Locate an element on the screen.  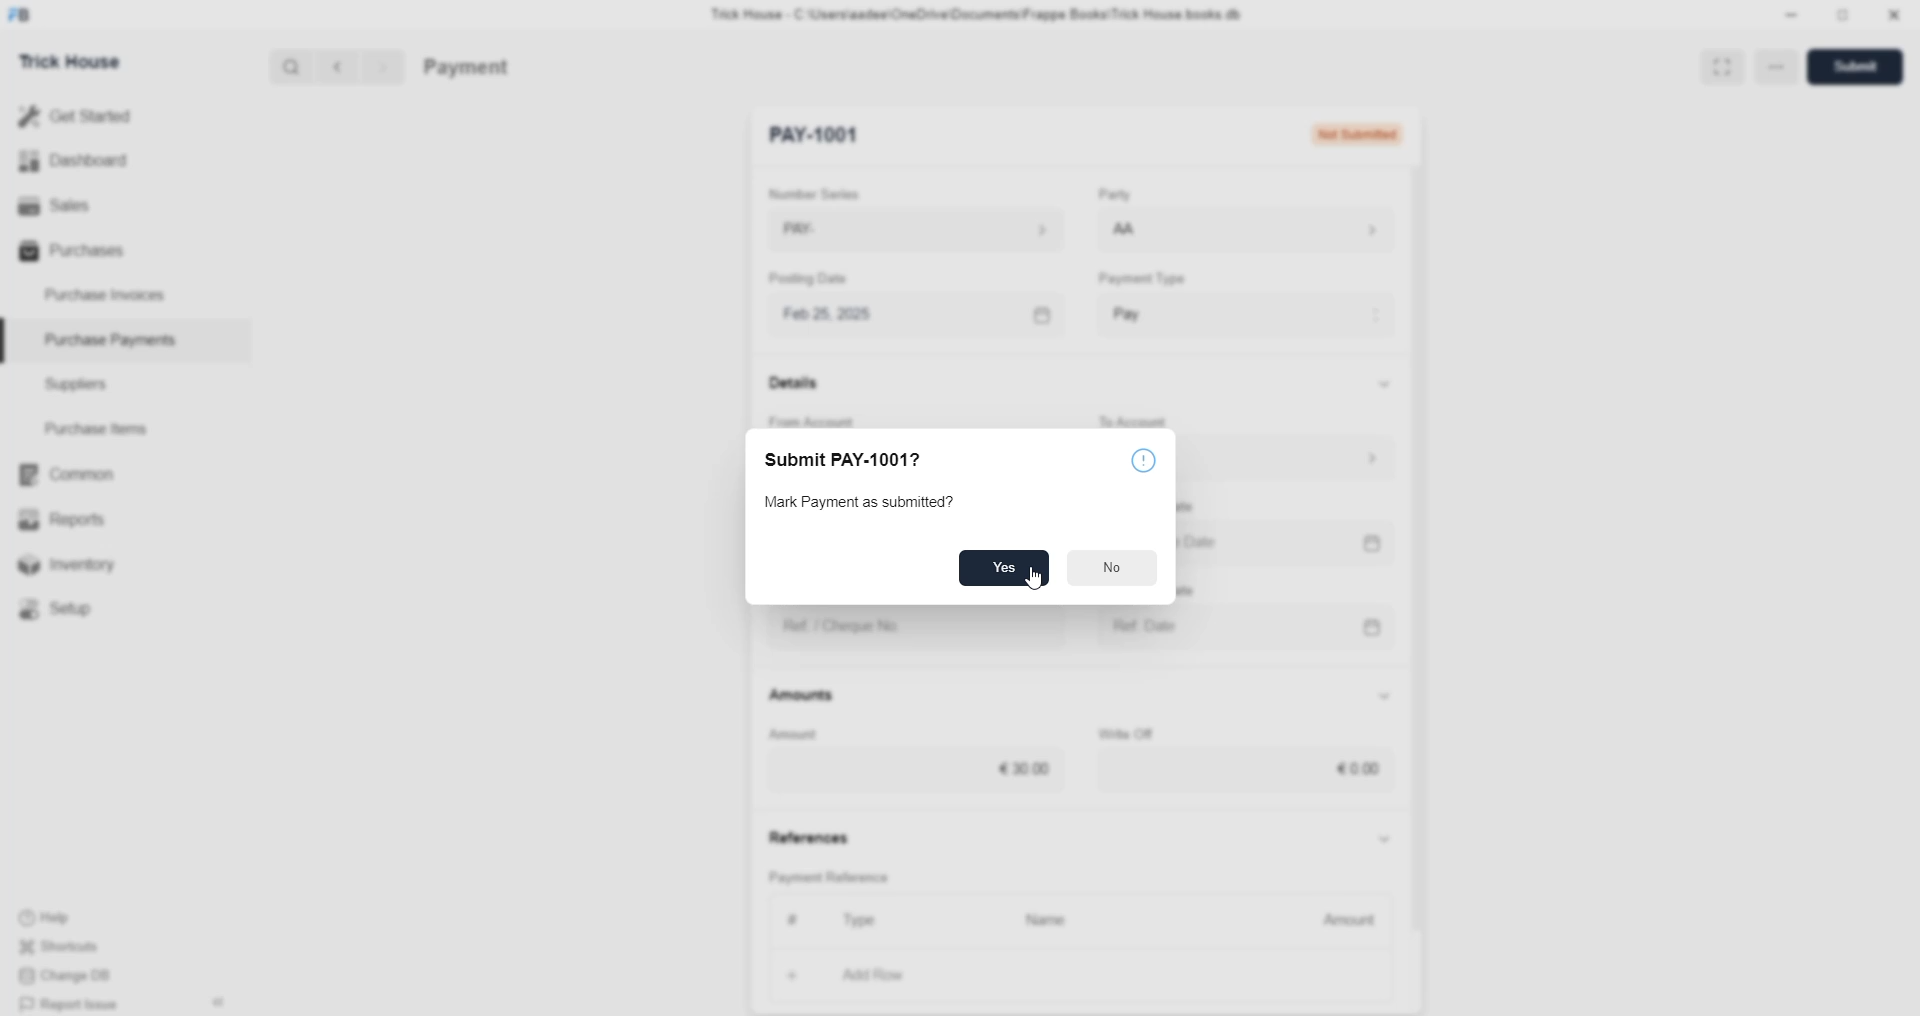
menu is located at coordinates (1781, 68).